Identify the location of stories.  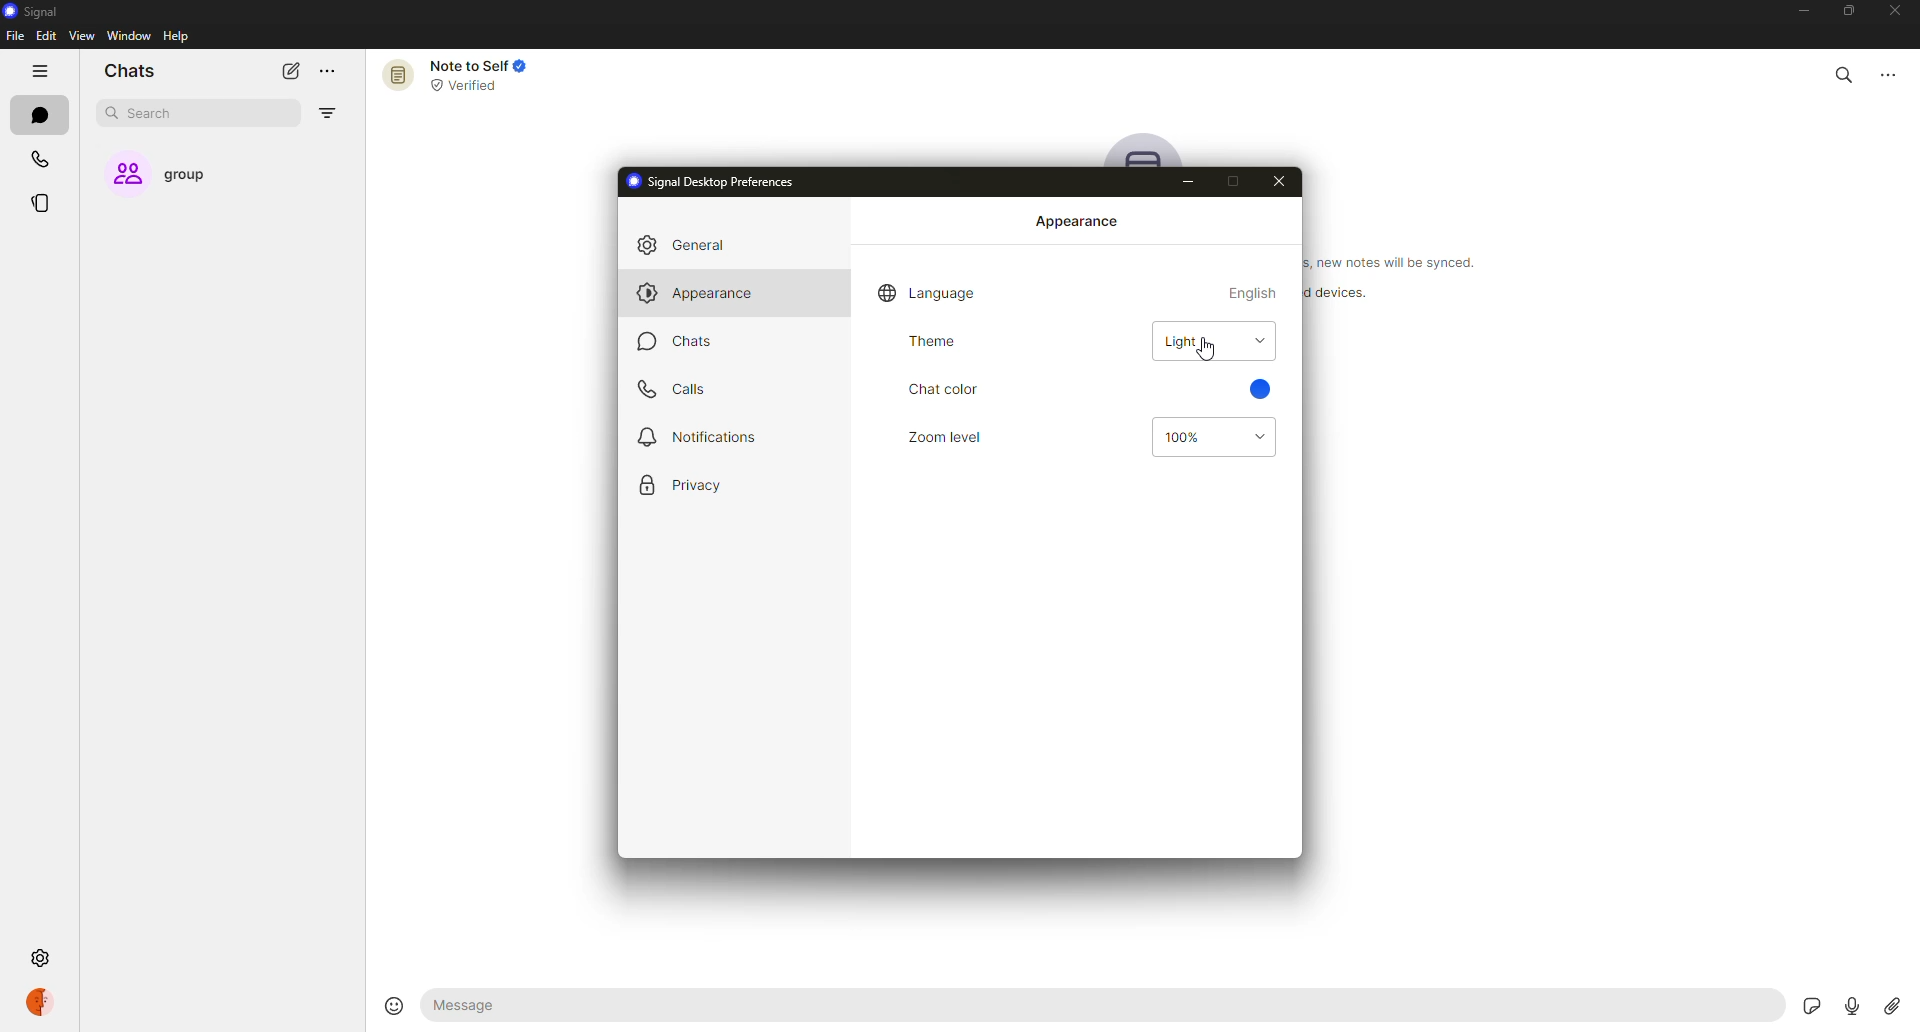
(46, 203).